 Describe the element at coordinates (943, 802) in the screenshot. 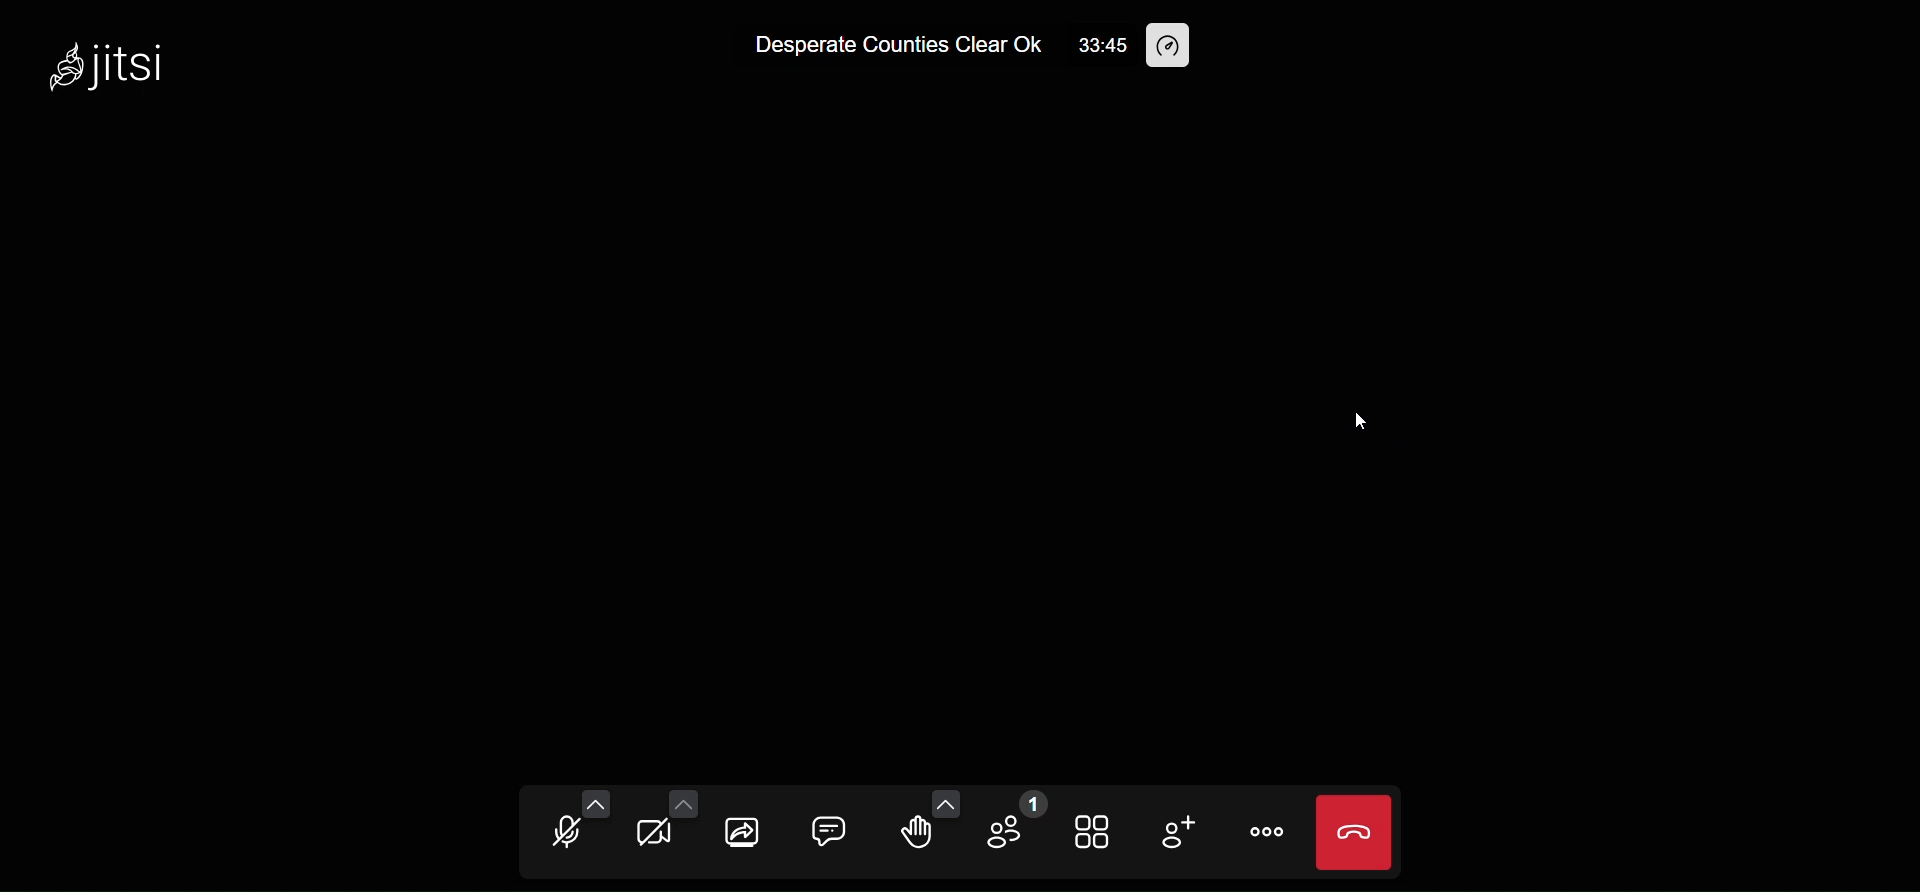

I see `more emoji` at that location.